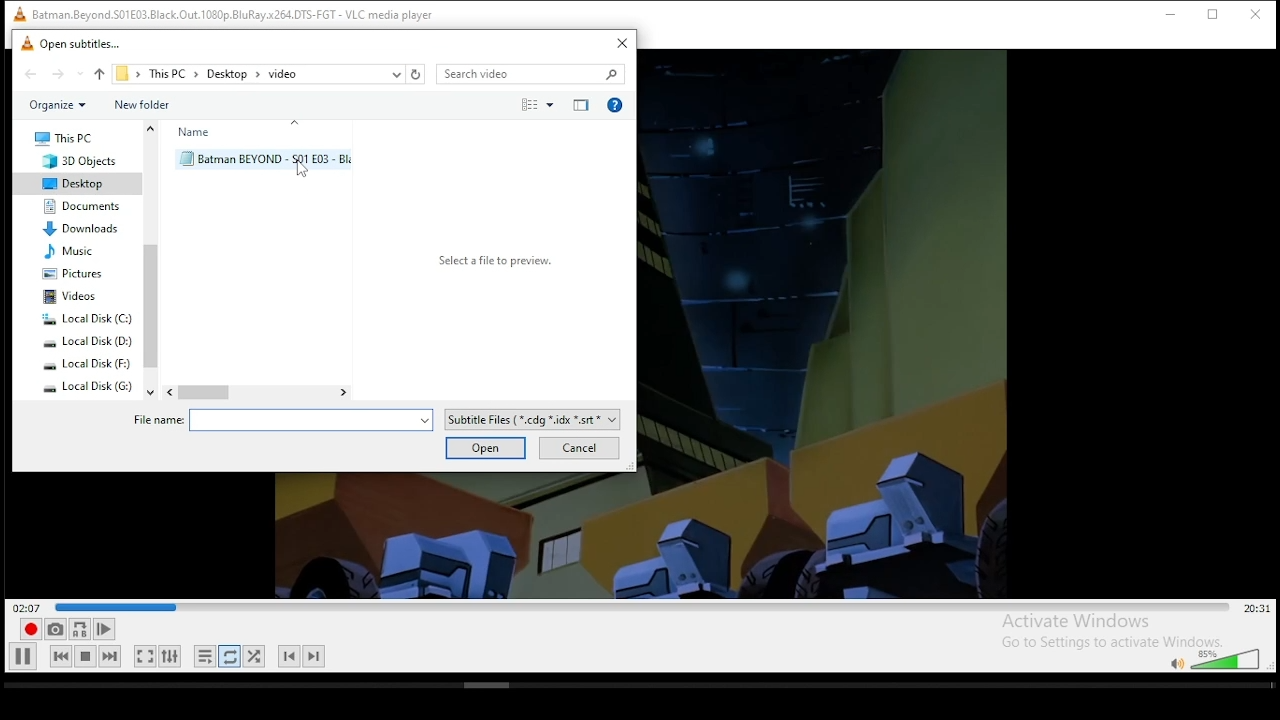 This screenshot has height=720, width=1280. What do you see at coordinates (1256, 608) in the screenshot?
I see `remaining/total time` at bounding box center [1256, 608].